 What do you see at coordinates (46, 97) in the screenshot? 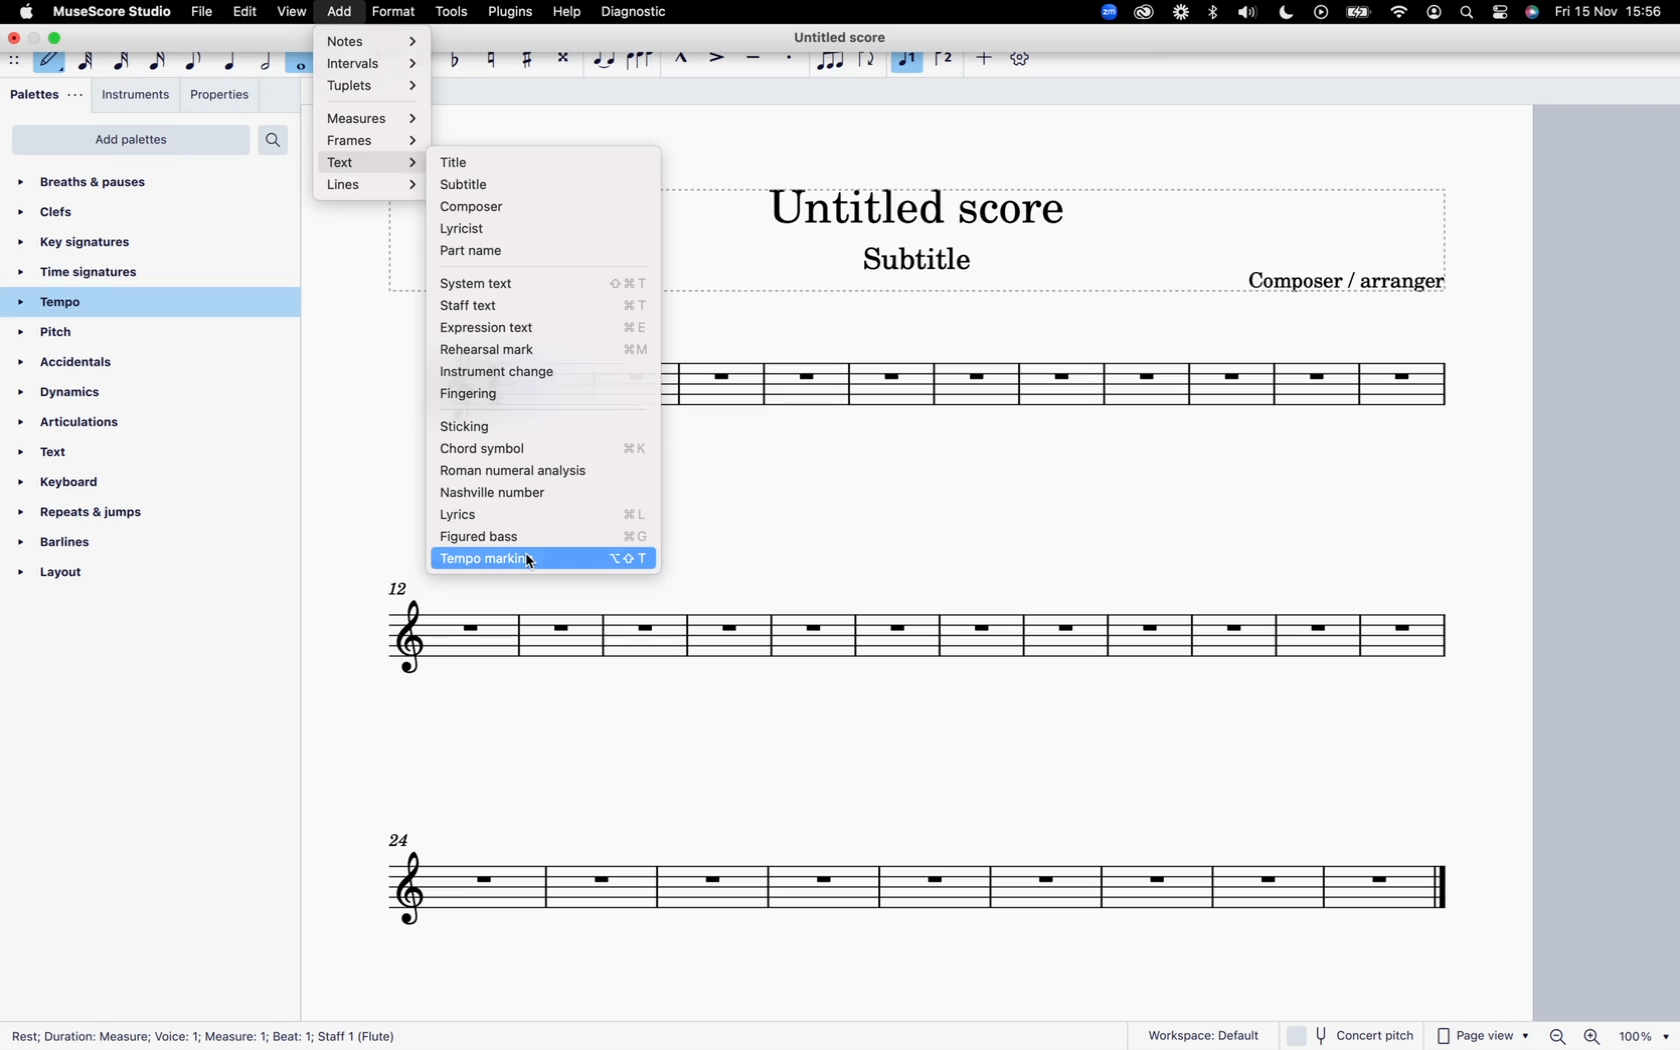
I see `palettes` at bounding box center [46, 97].